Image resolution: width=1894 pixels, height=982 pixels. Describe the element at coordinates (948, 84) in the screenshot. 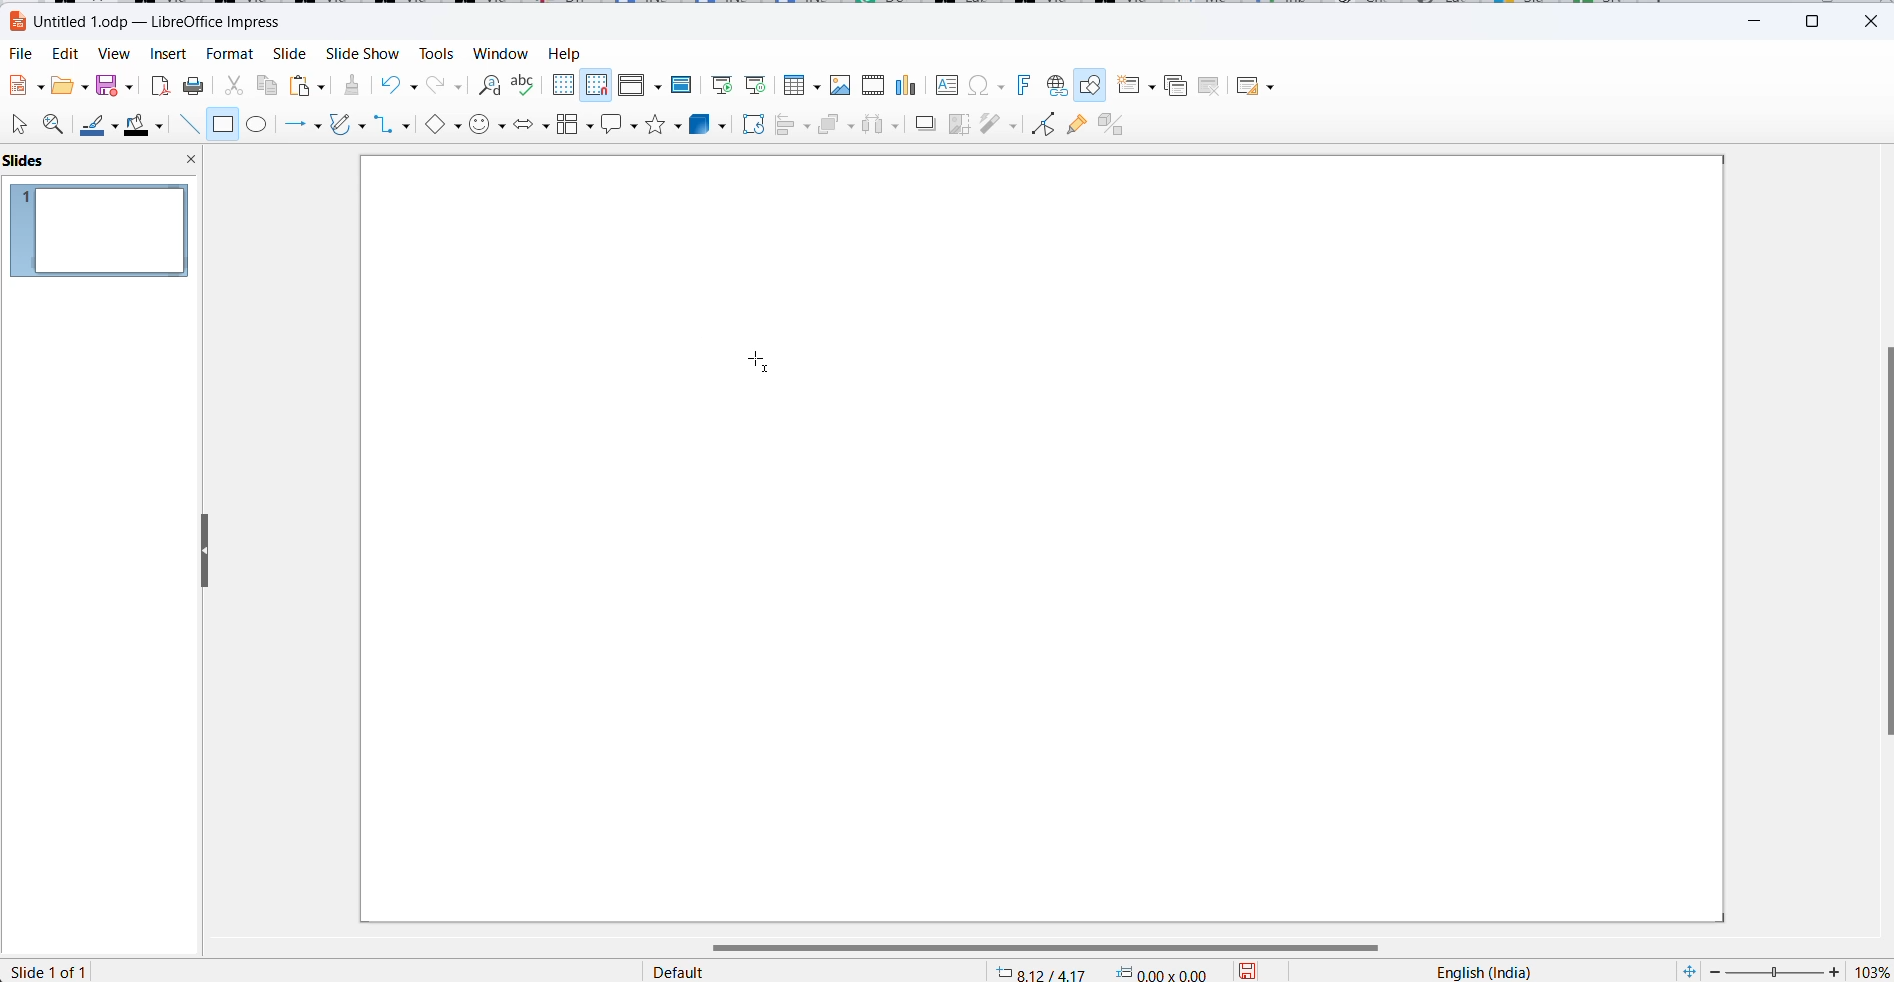

I see `Insert text` at that location.